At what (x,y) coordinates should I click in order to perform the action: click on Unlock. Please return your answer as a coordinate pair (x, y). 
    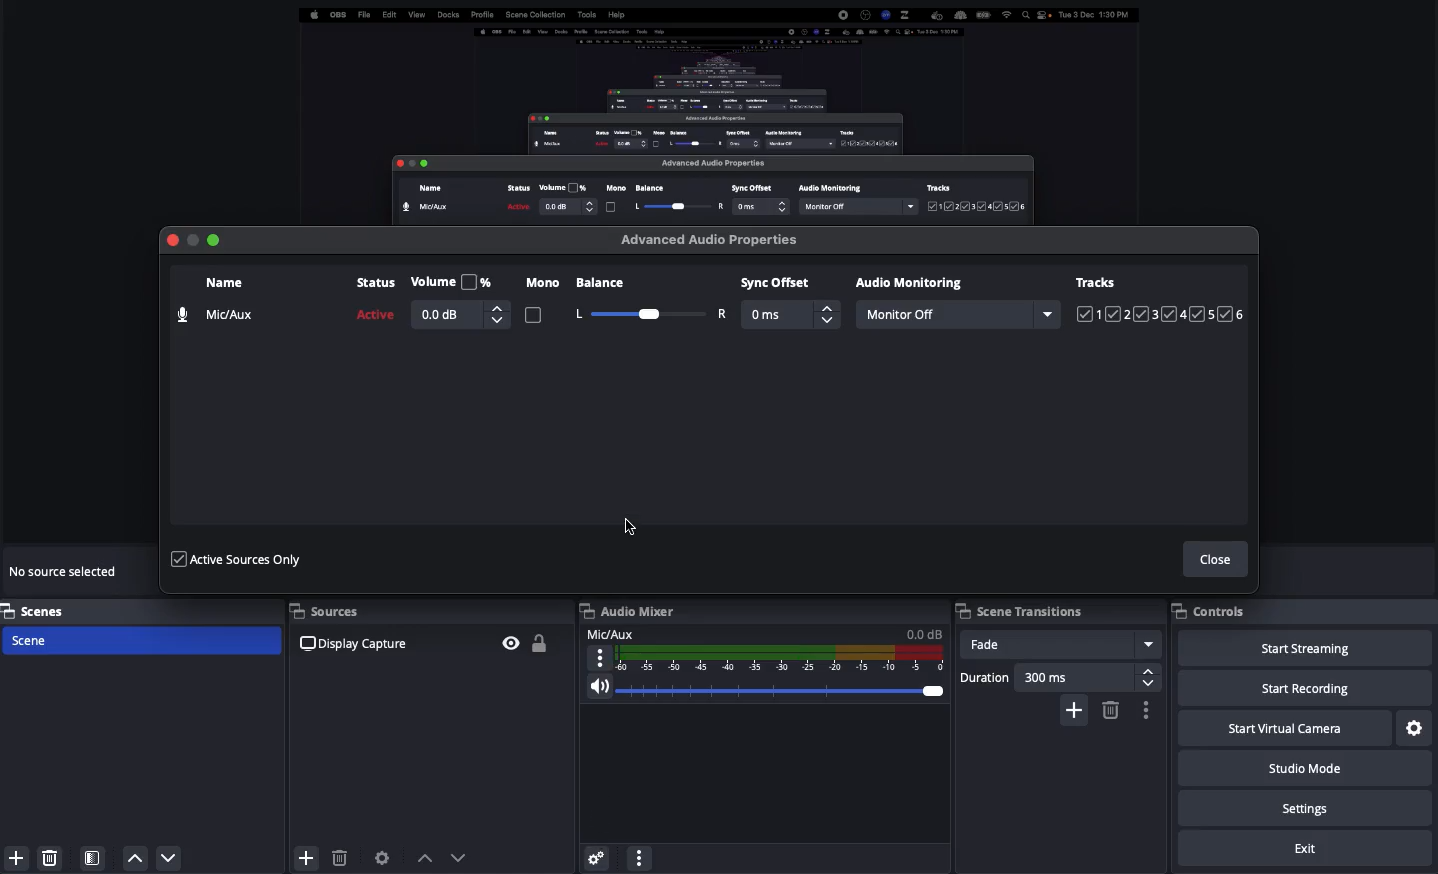
    Looking at the image, I should click on (543, 644).